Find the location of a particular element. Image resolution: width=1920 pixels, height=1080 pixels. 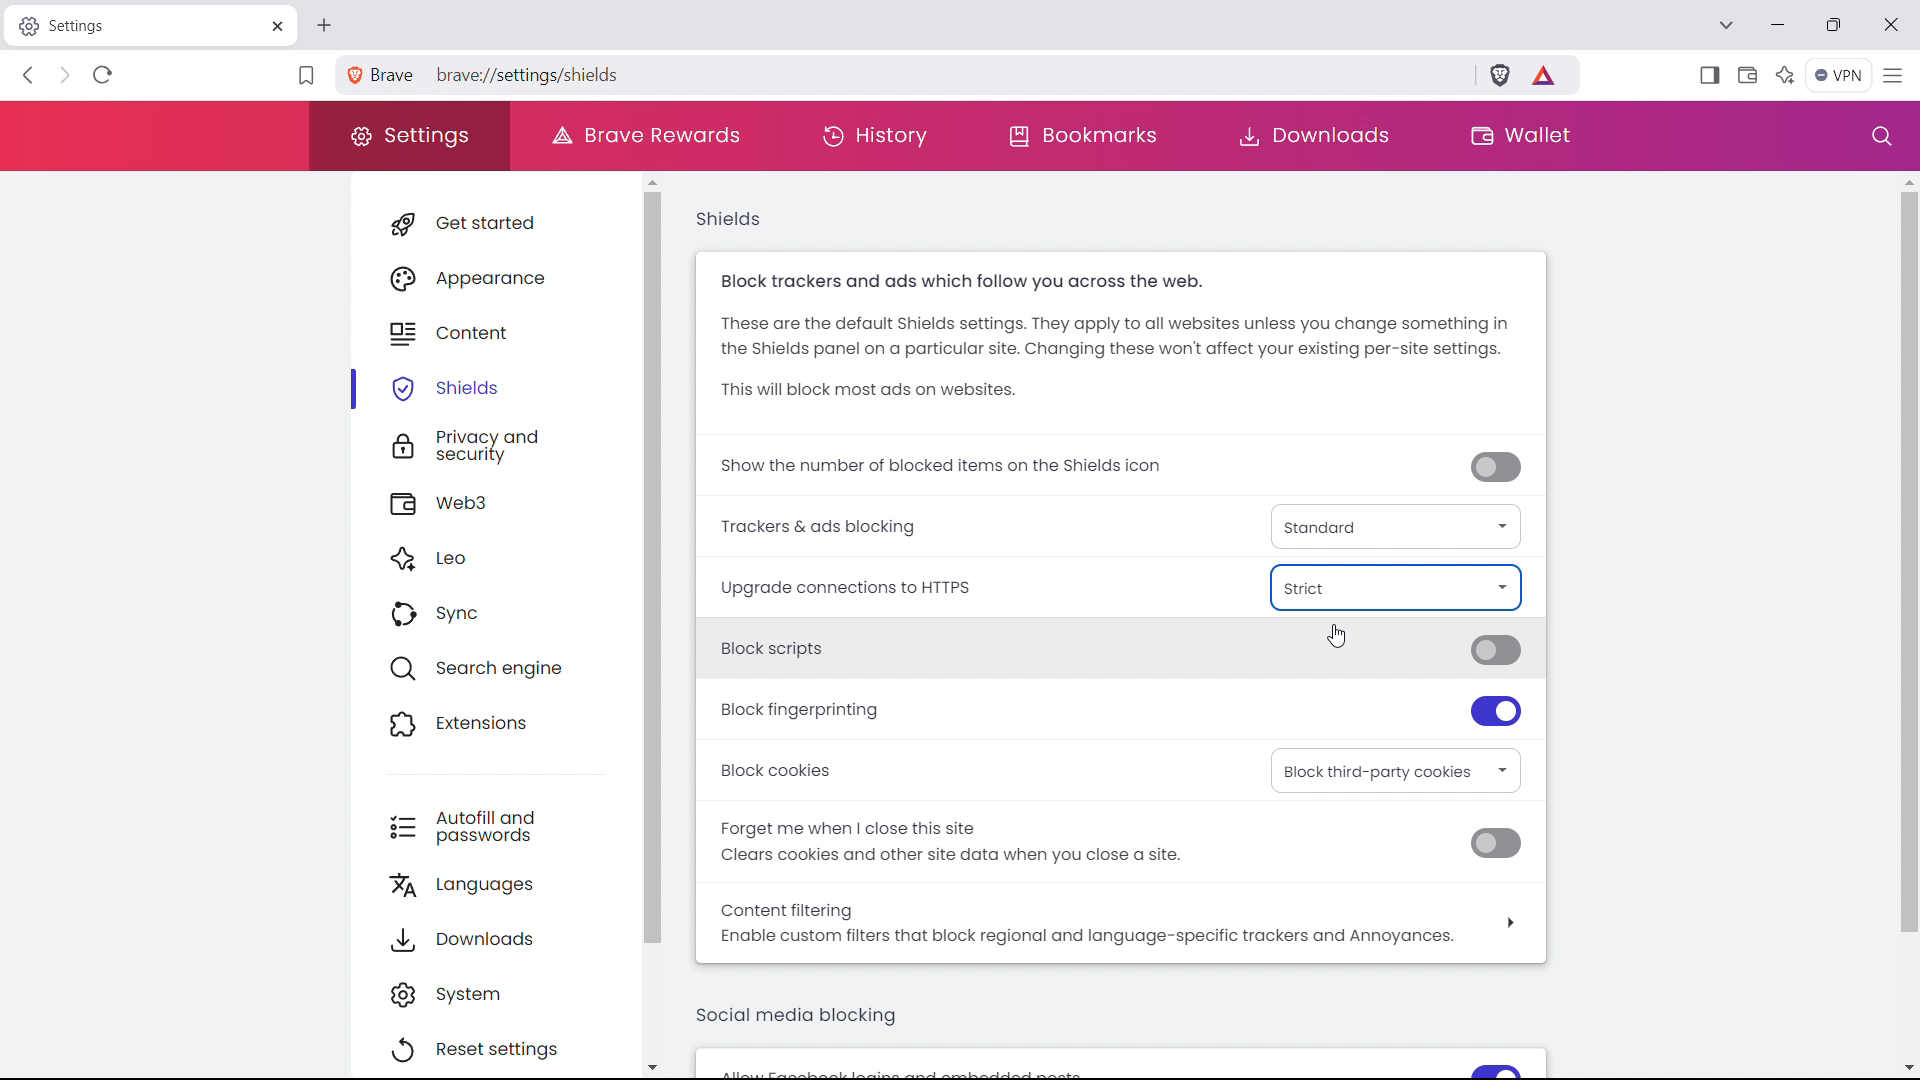

click to go back hold to see history  is located at coordinates (29, 74).